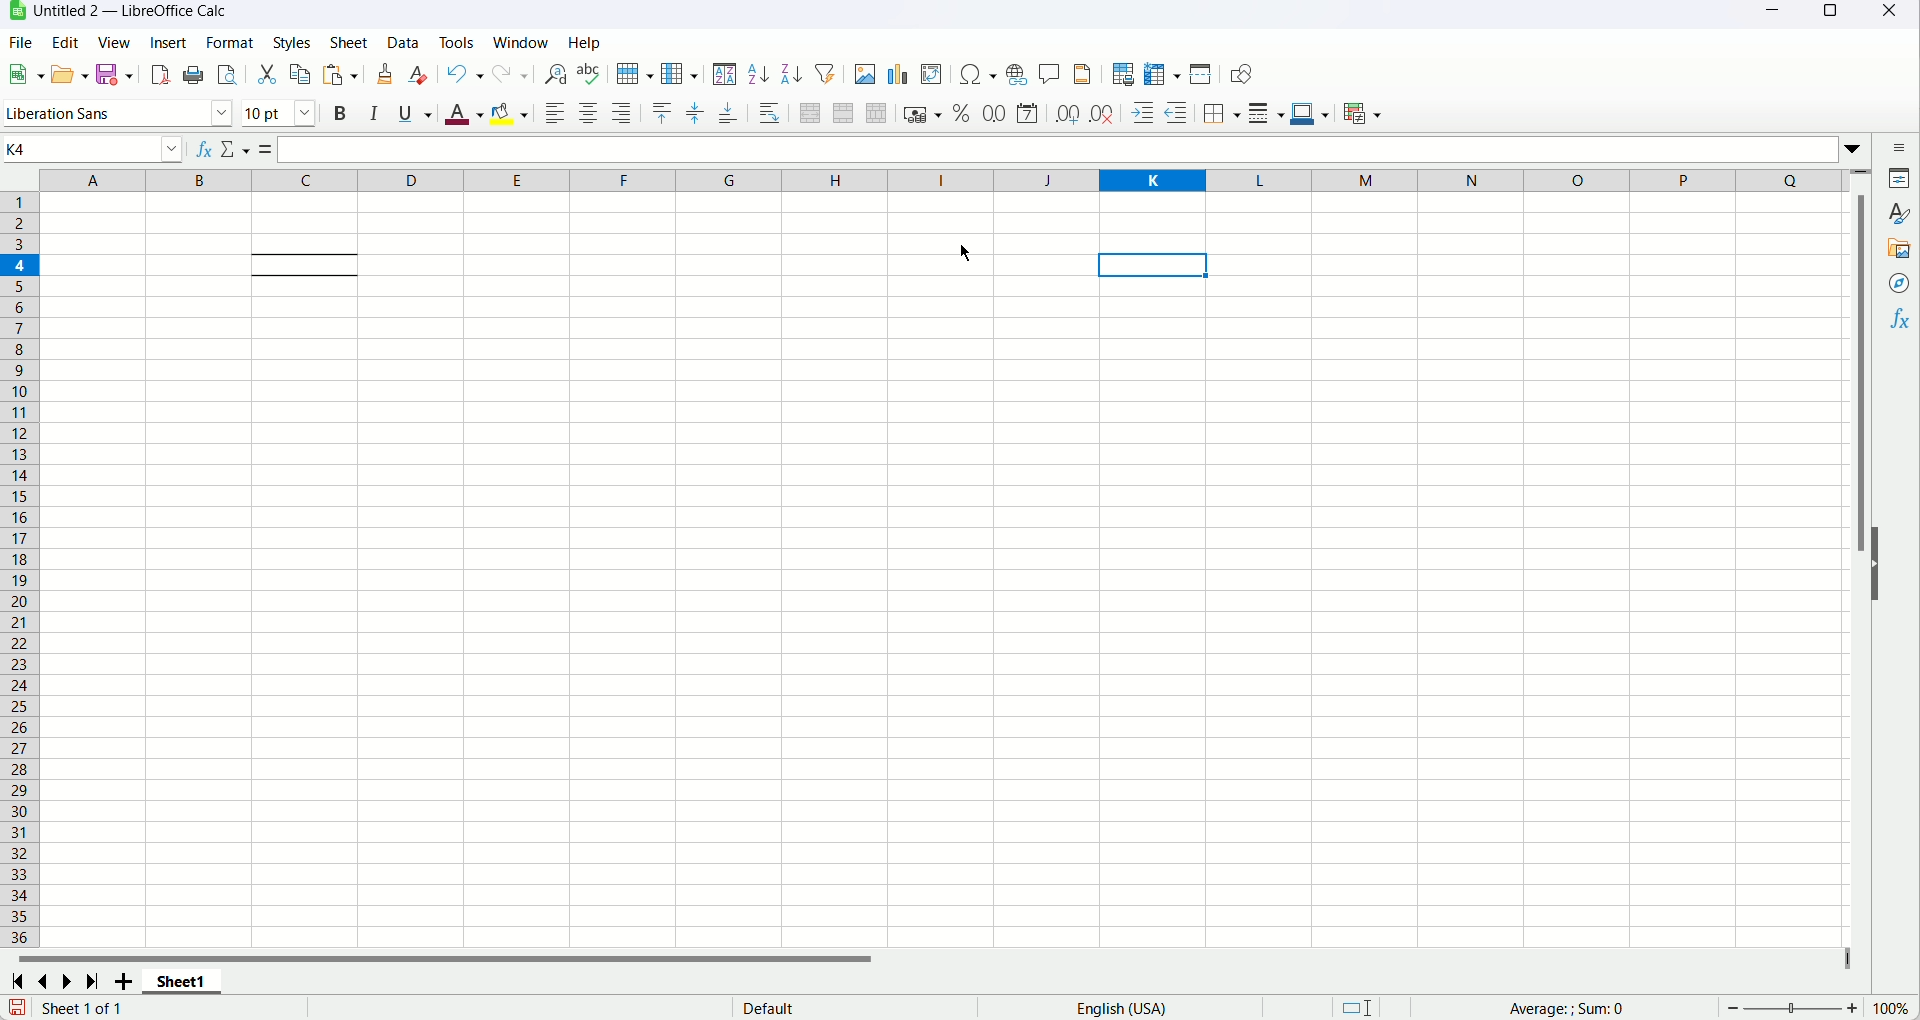  What do you see at coordinates (466, 72) in the screenshot?
I see `Undo` at bounding box center [466, 72].